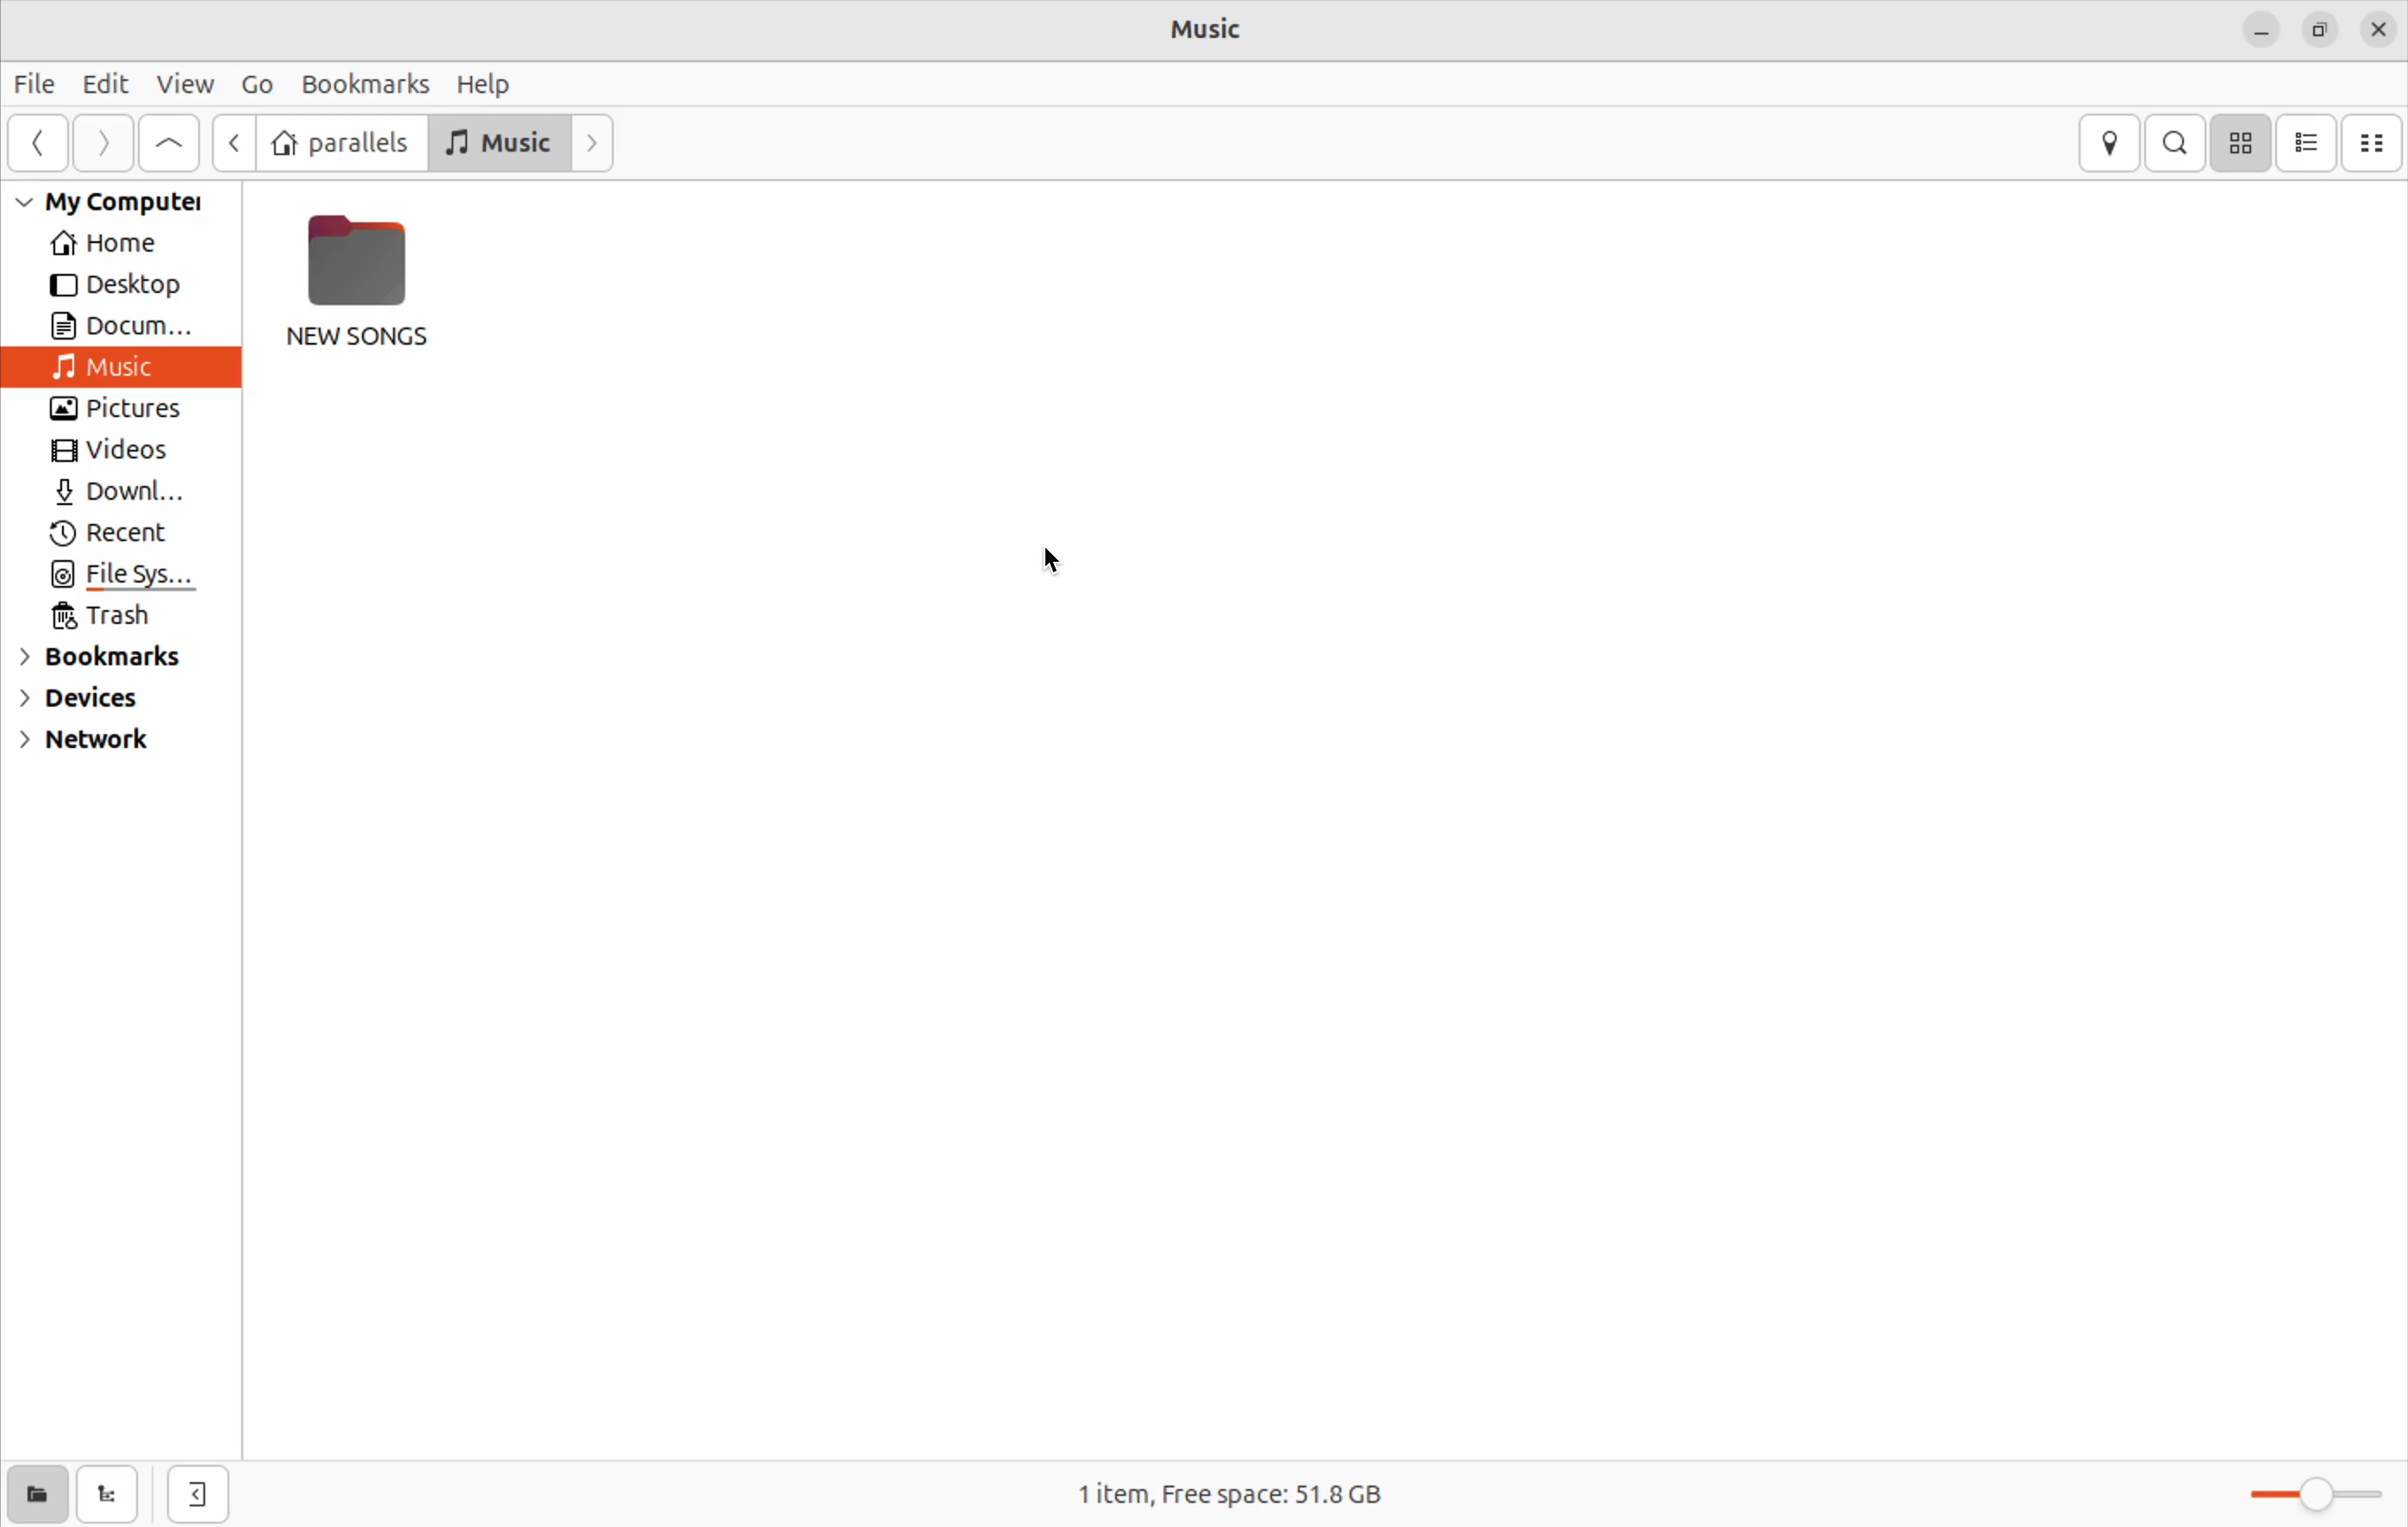 The height and width of the screenshot is (1527, 2408). What do you see at coordinates (1066, 562) in the screenshot?
I see `cursor` at bounding box center [1066, 562].